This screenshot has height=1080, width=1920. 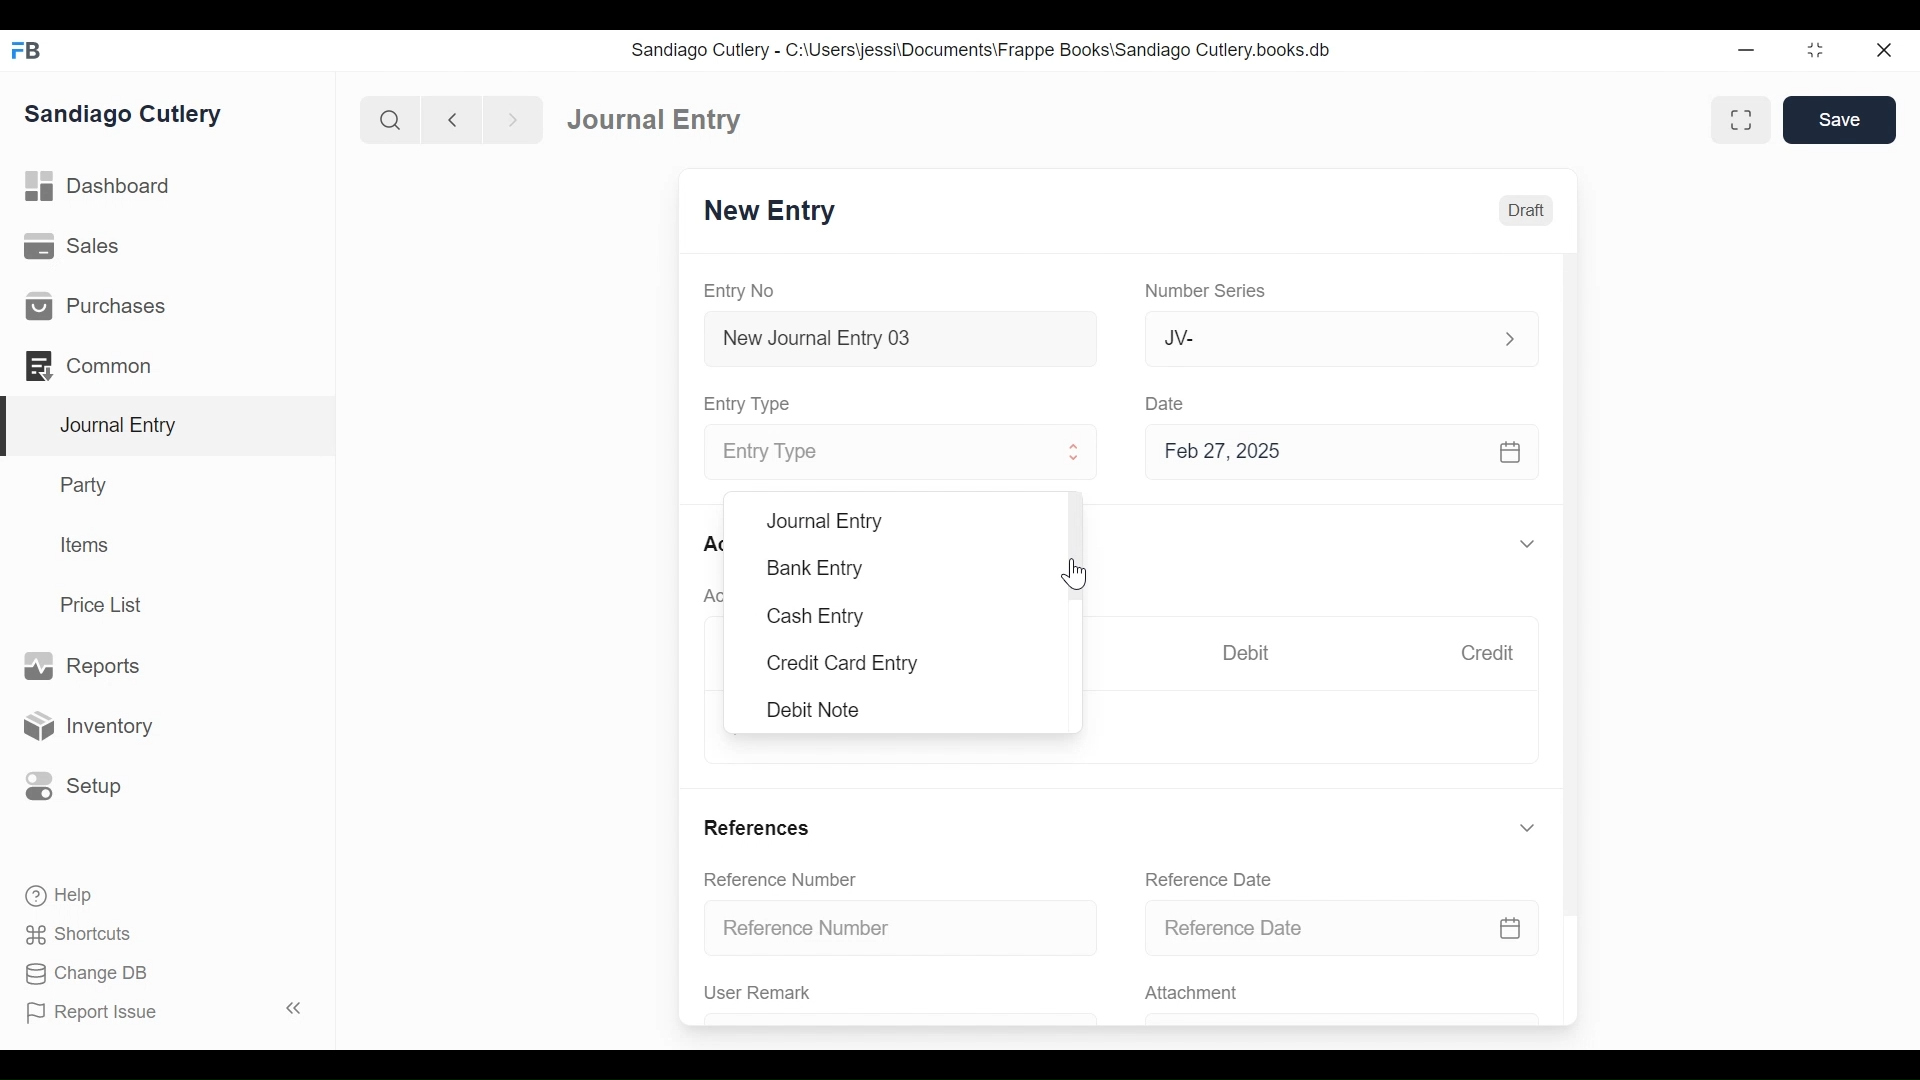 I want to click on Minimize, so click(x=1749, y=49).